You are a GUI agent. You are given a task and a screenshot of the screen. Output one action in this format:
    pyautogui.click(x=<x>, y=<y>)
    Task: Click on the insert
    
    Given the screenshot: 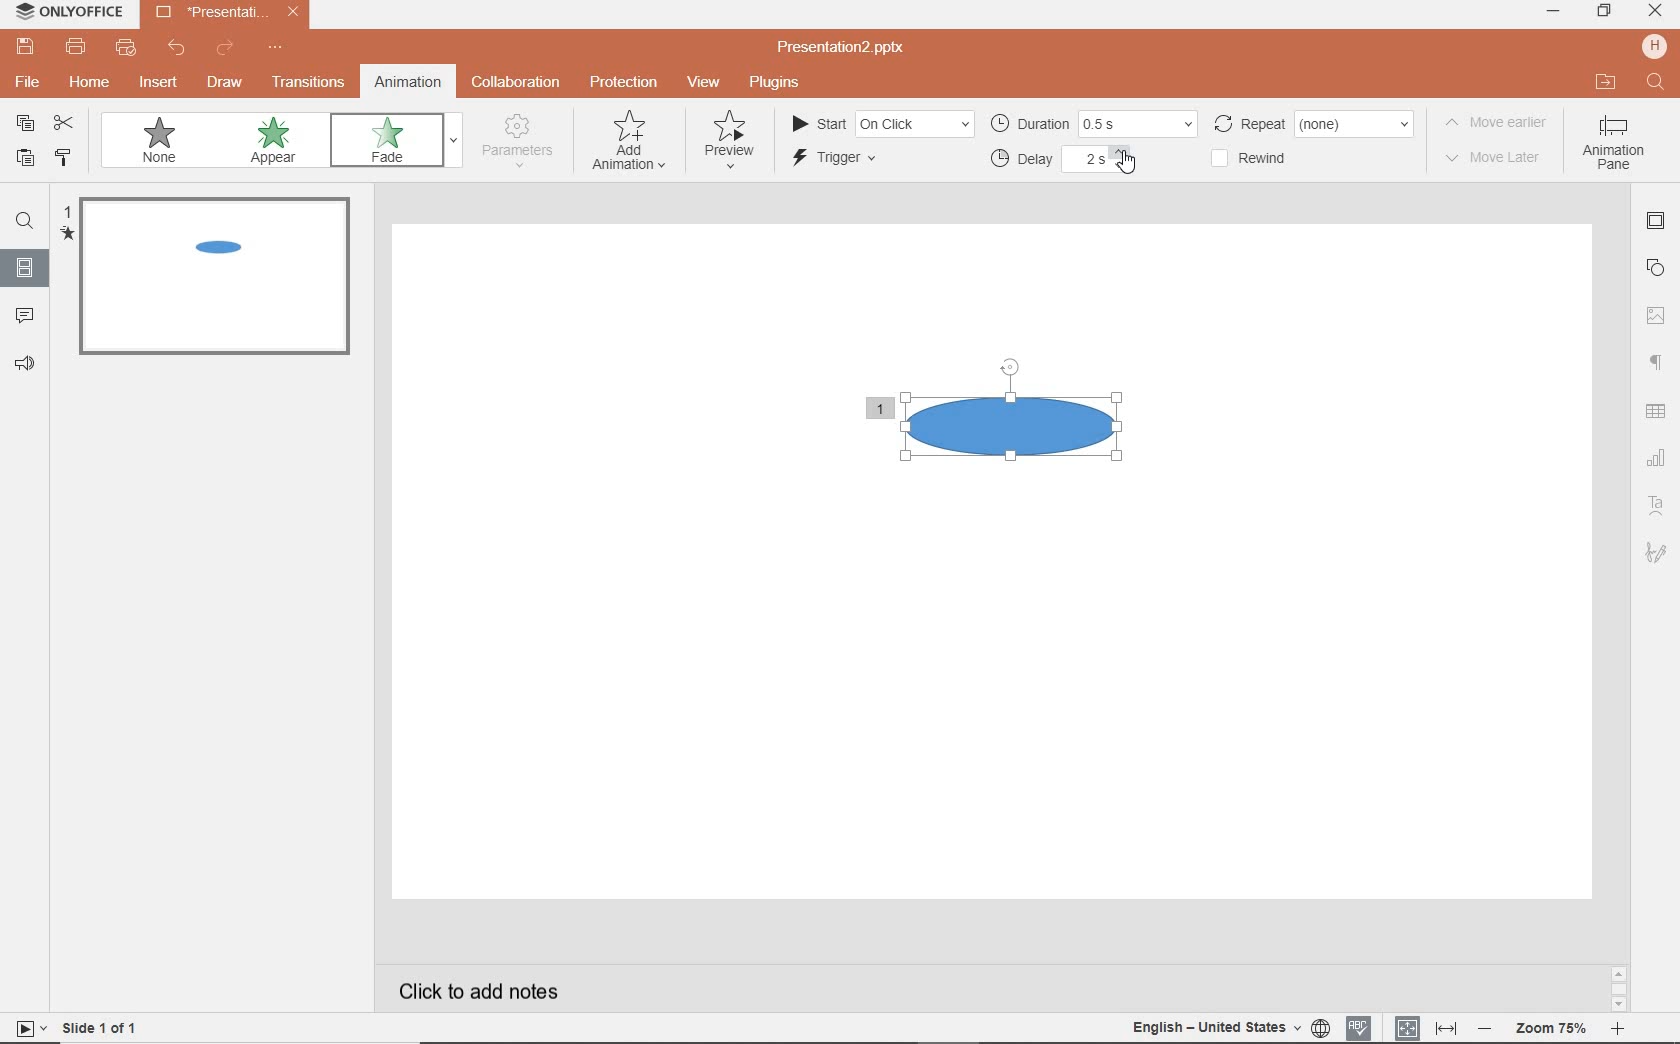 What is the action you would take?
    pyautogui.click(x=161, y=84)
    